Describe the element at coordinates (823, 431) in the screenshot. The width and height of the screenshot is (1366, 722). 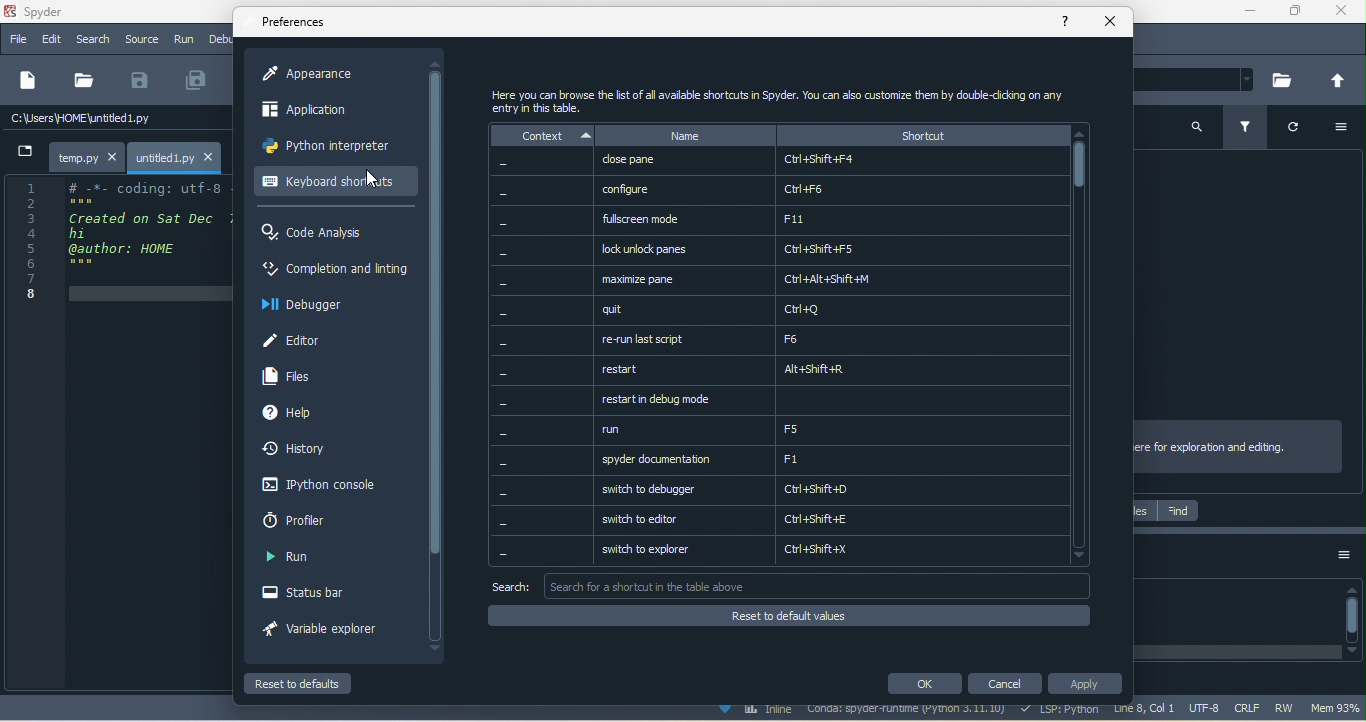
I see `run` at that location.